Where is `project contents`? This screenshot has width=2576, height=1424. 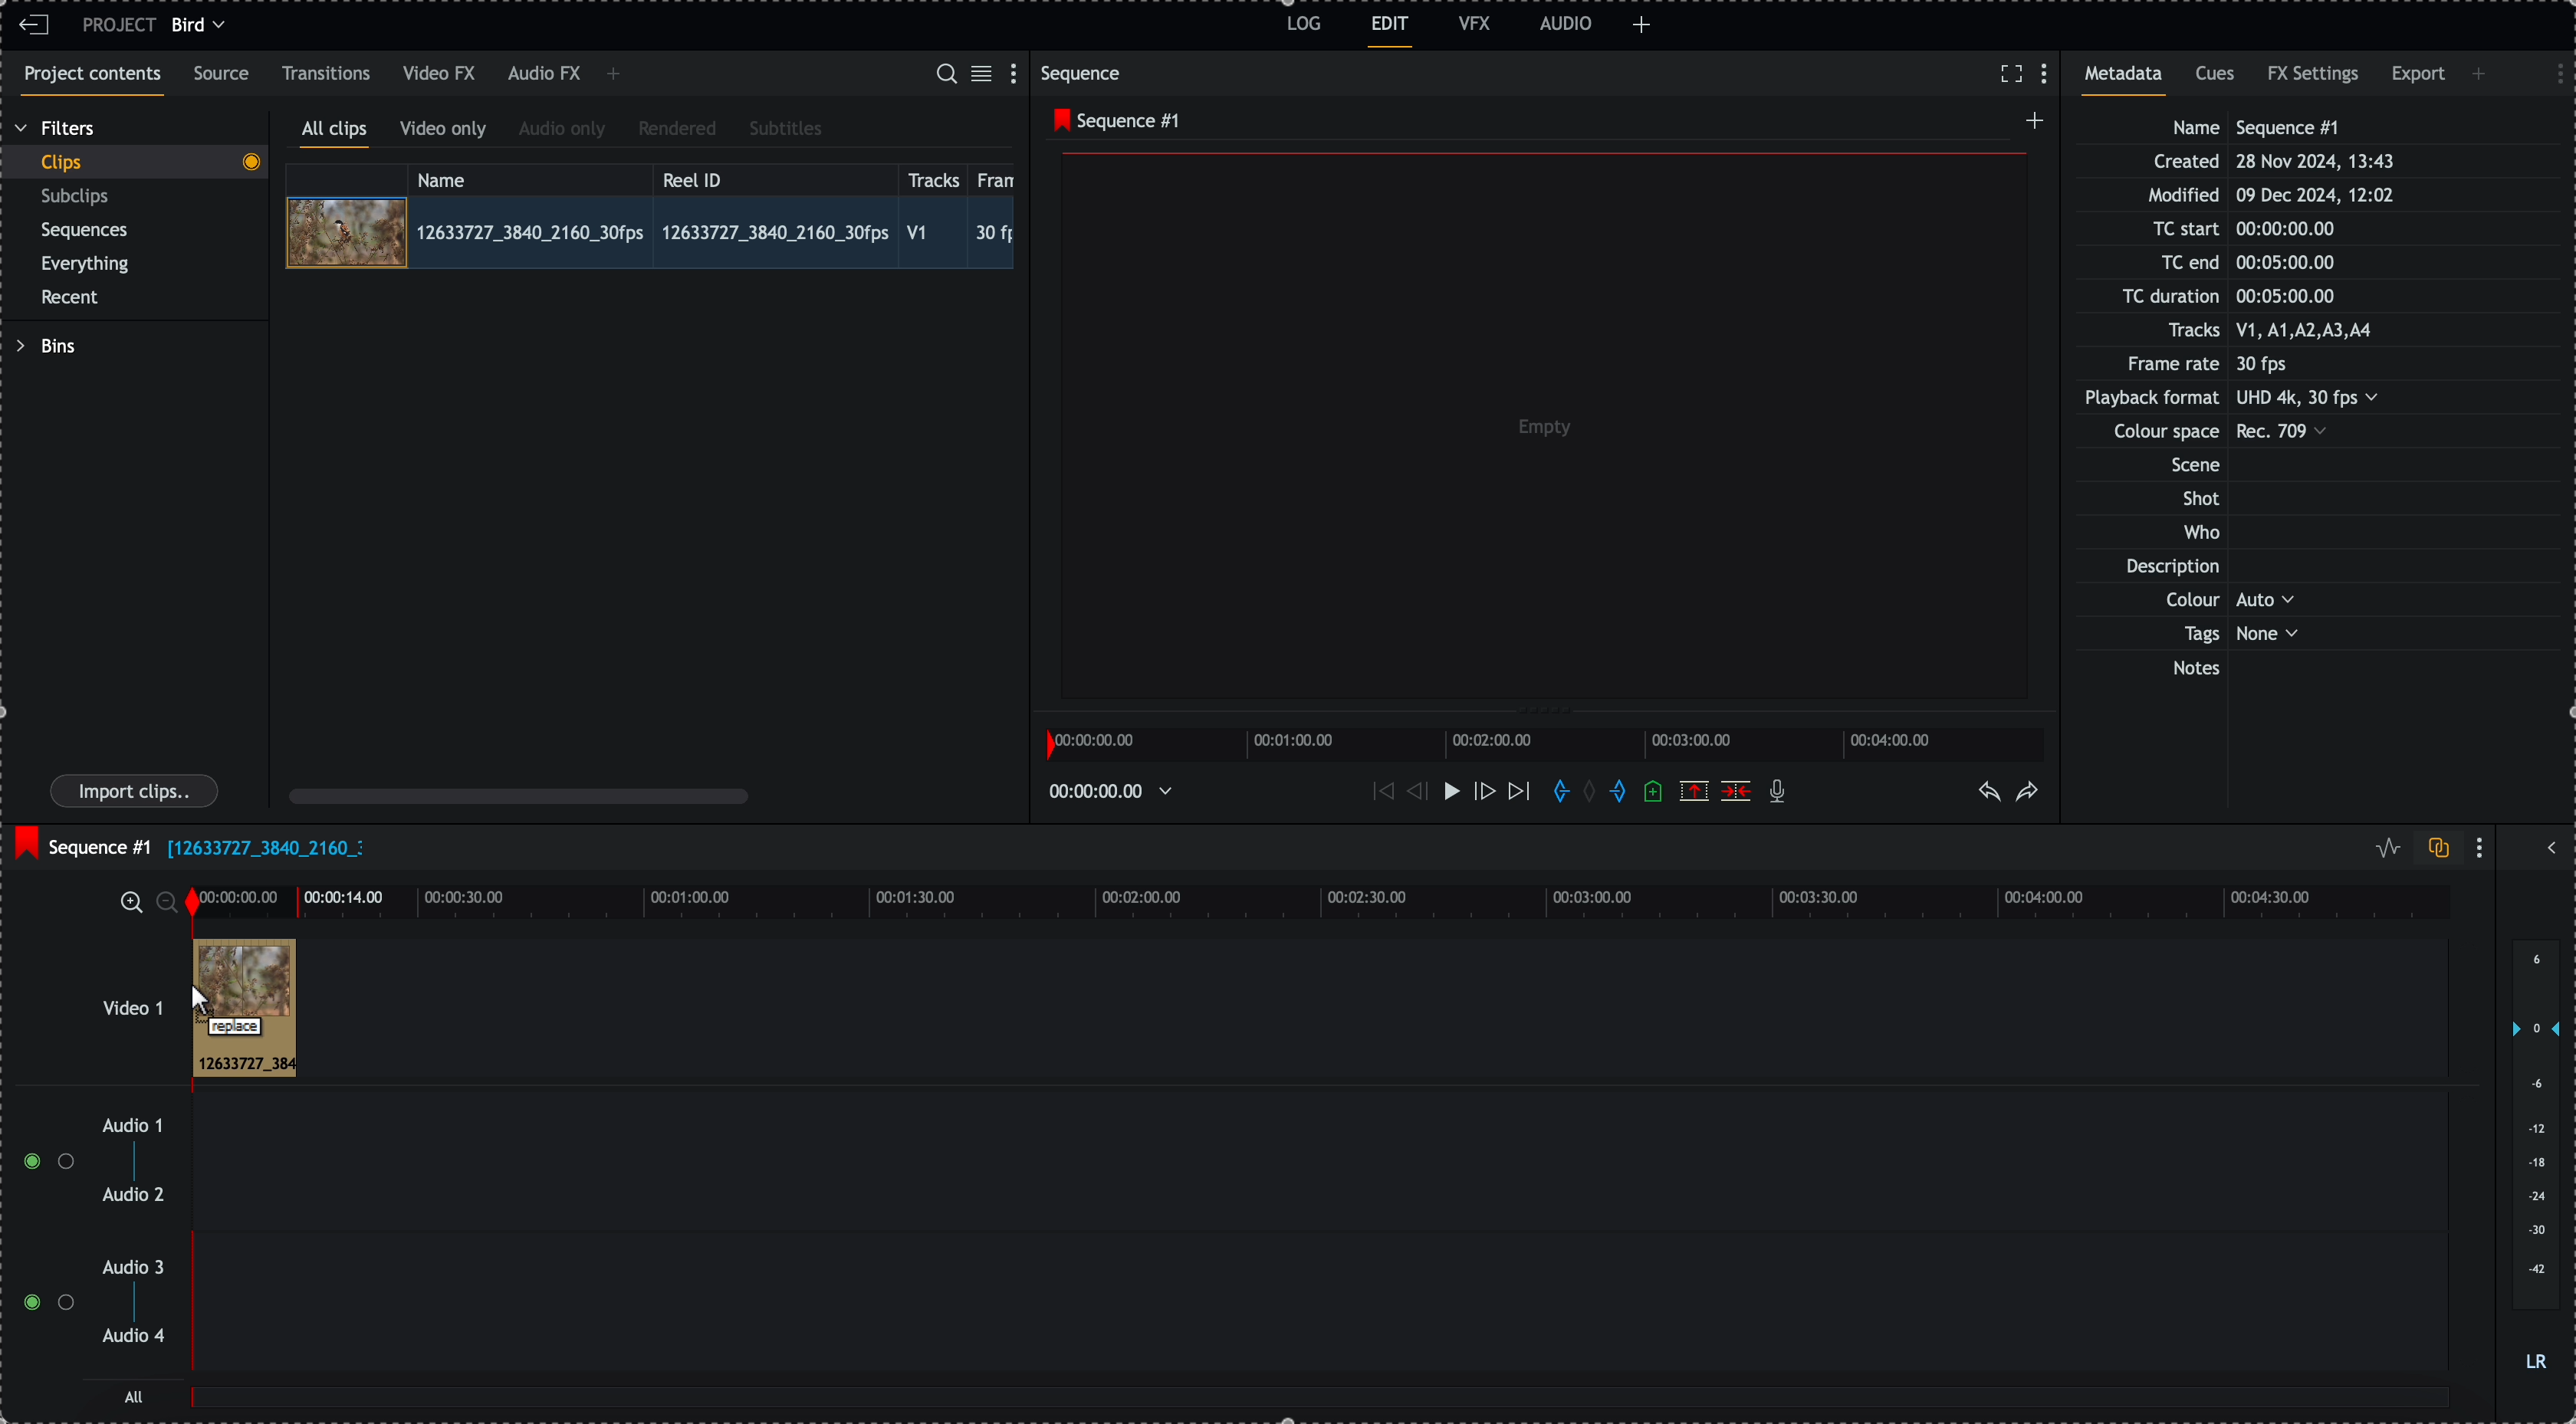
project contents is located at coordinates (88, 81).